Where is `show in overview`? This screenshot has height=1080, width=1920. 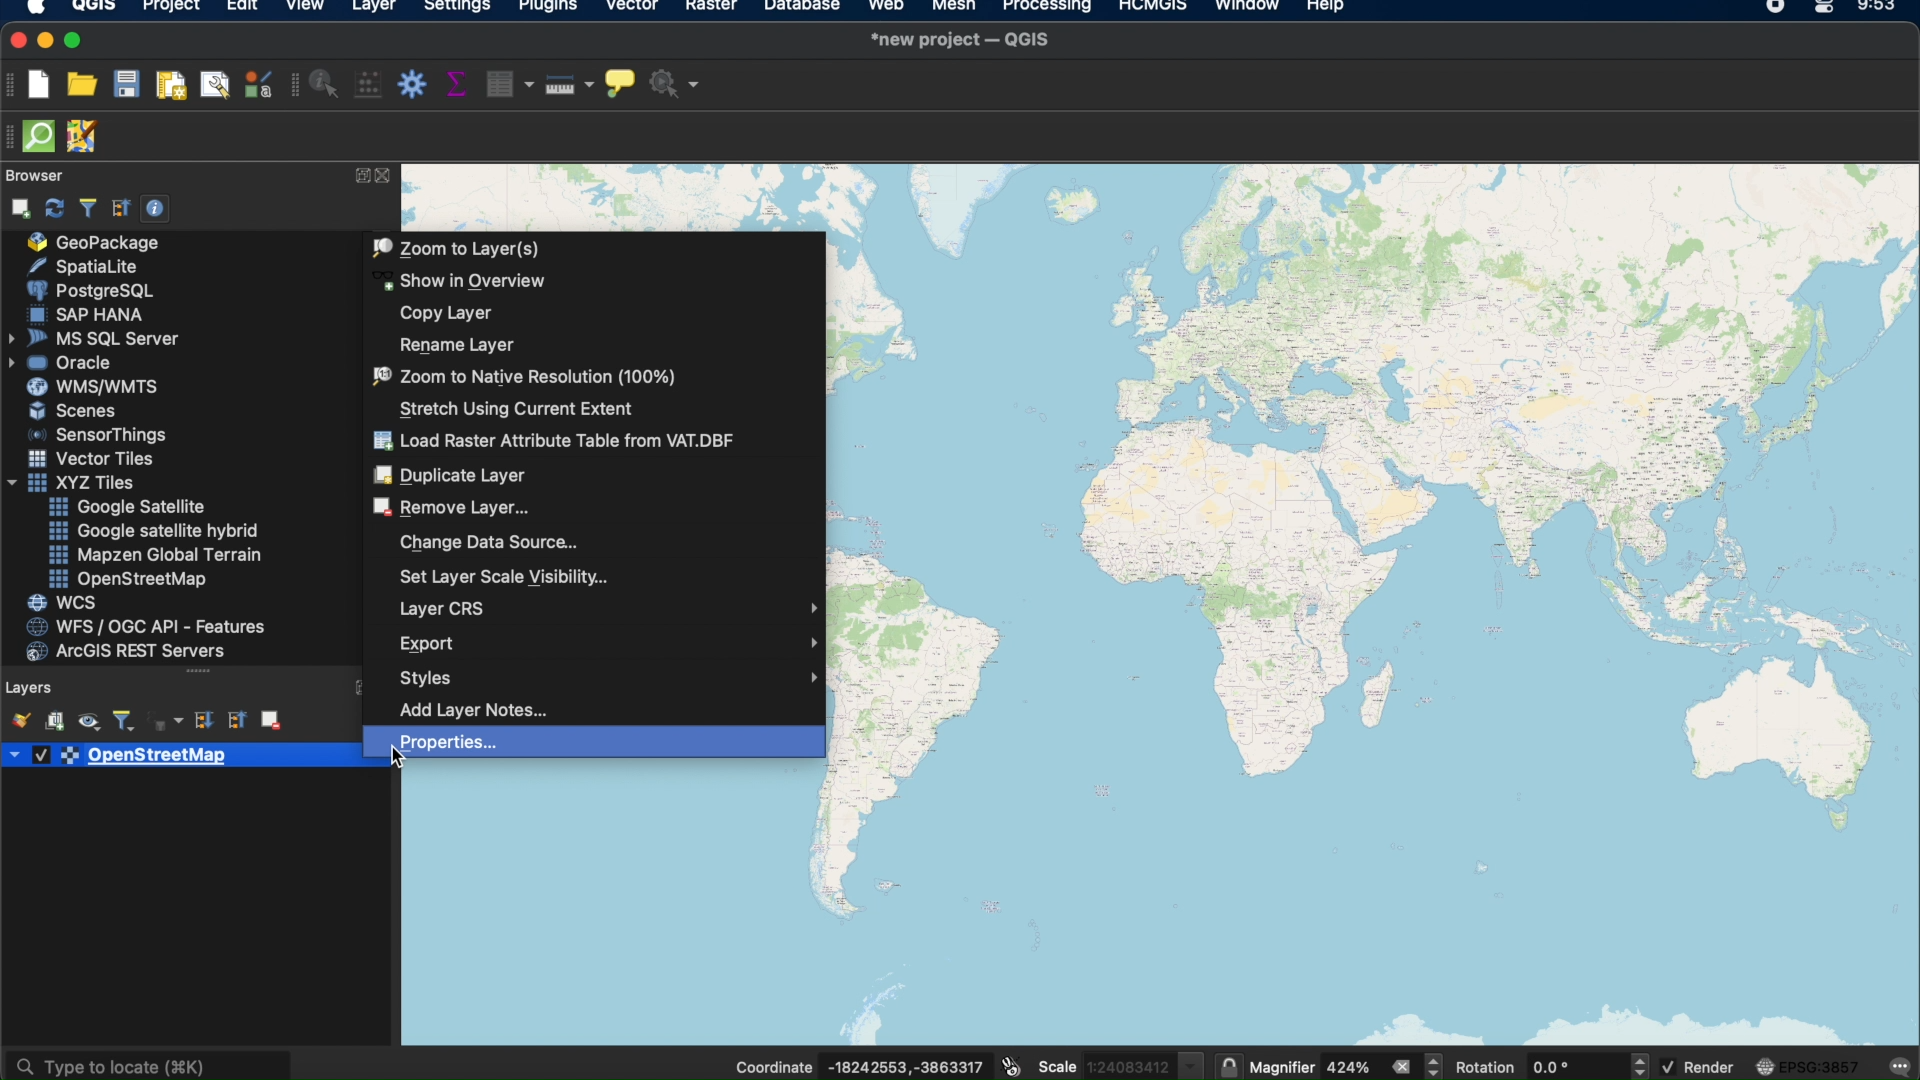 show in overview is located at coordinates (463, 281).